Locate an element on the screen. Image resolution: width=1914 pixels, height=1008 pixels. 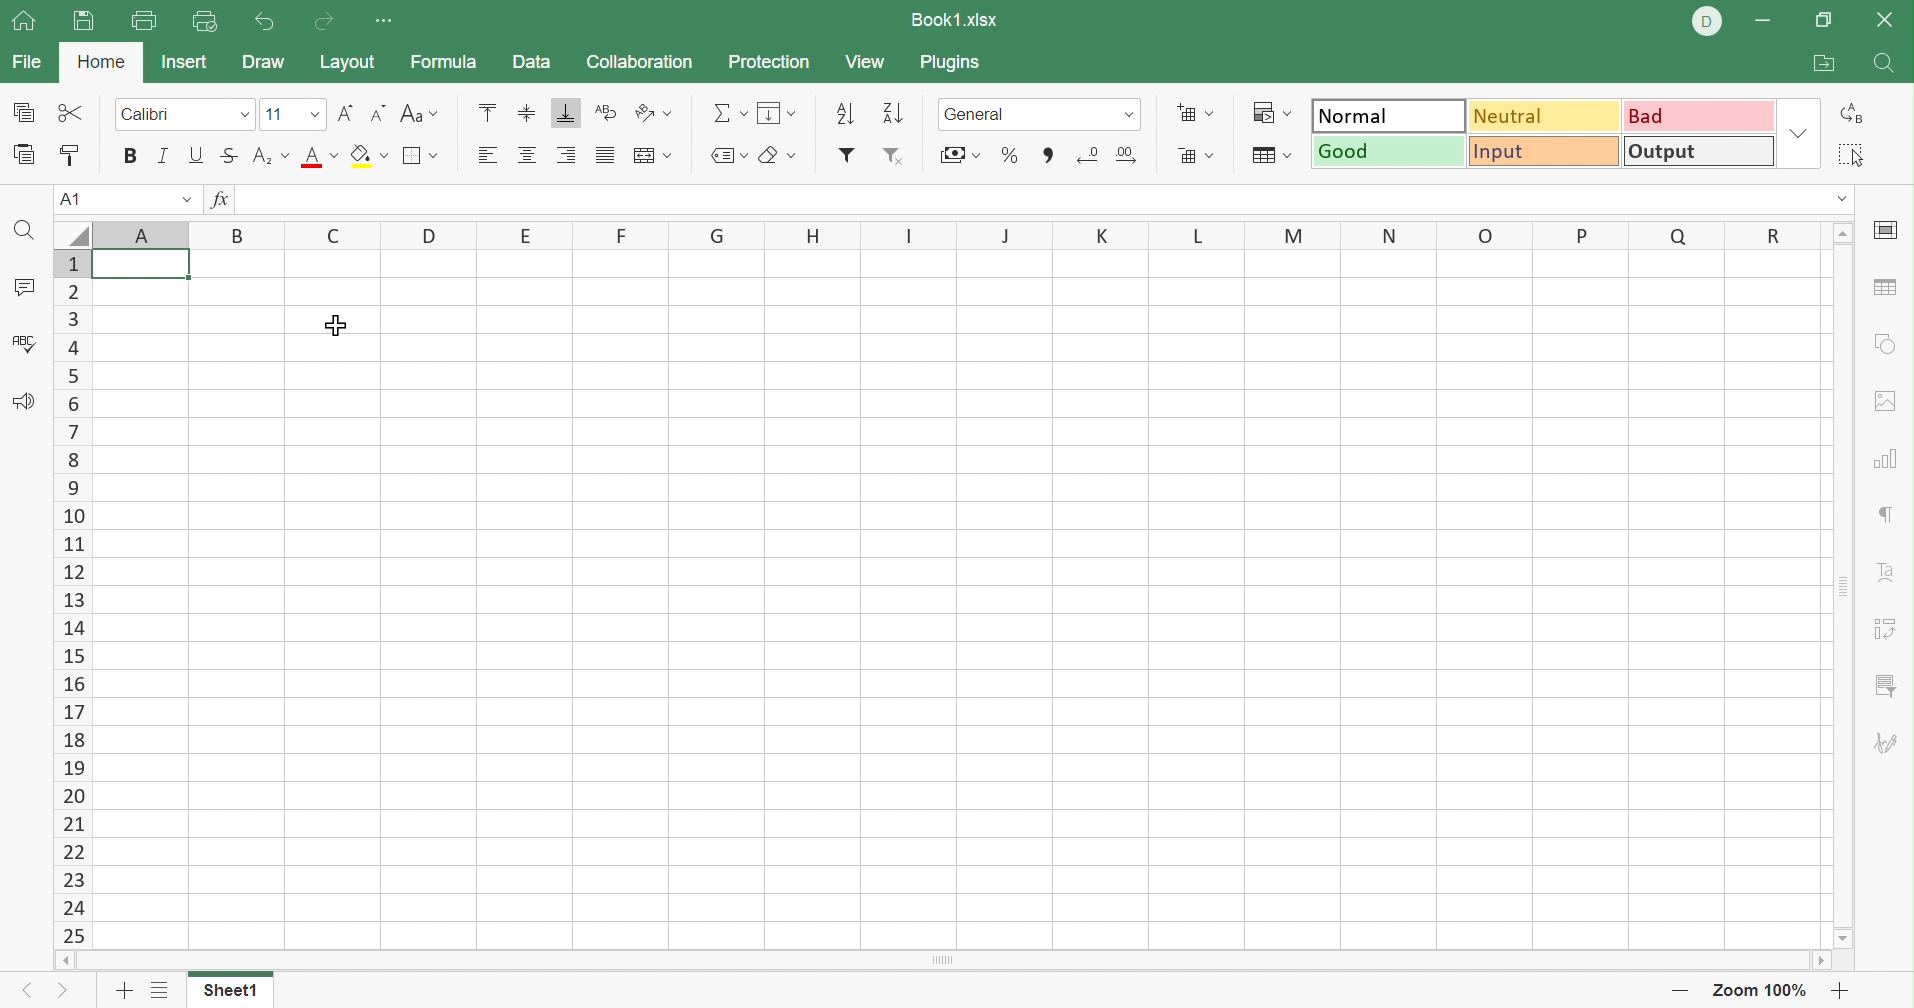
Align left is located at coordinates (487, 155).